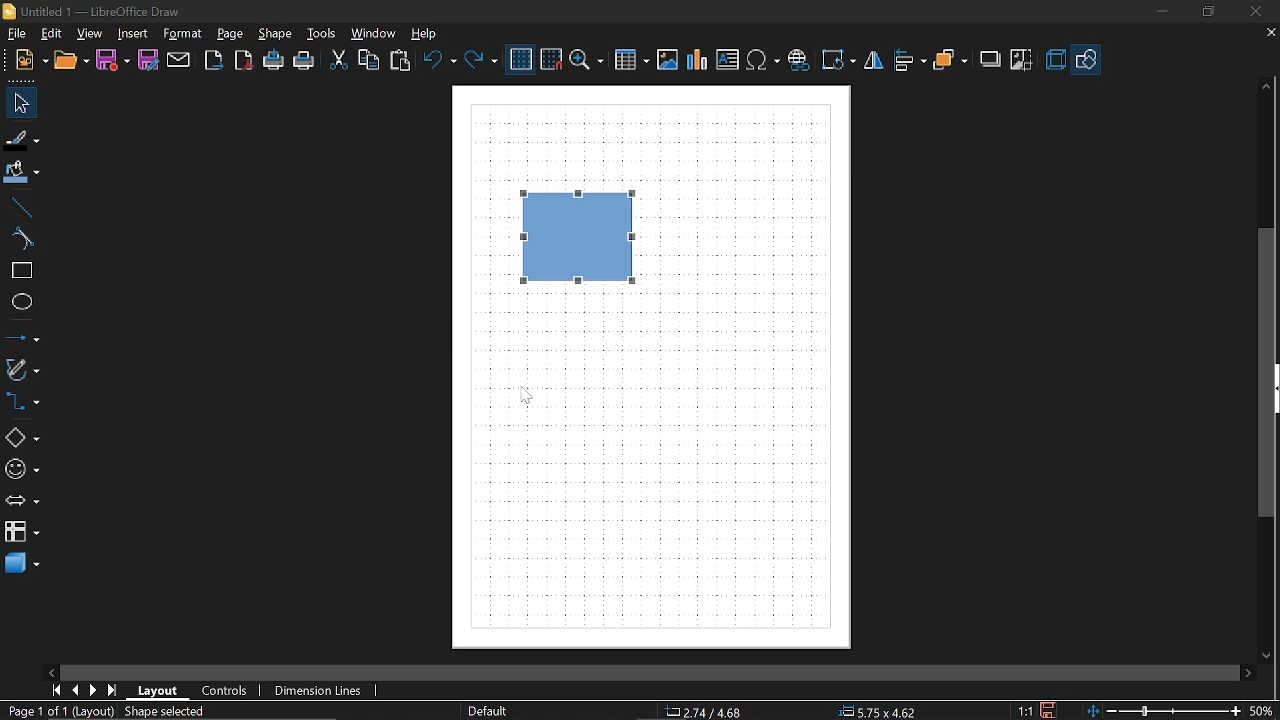 This screenshot has height=720, width=1280. Describe the element at coordinates (1263, 88) in the screenshot. I see `move up` at that location.